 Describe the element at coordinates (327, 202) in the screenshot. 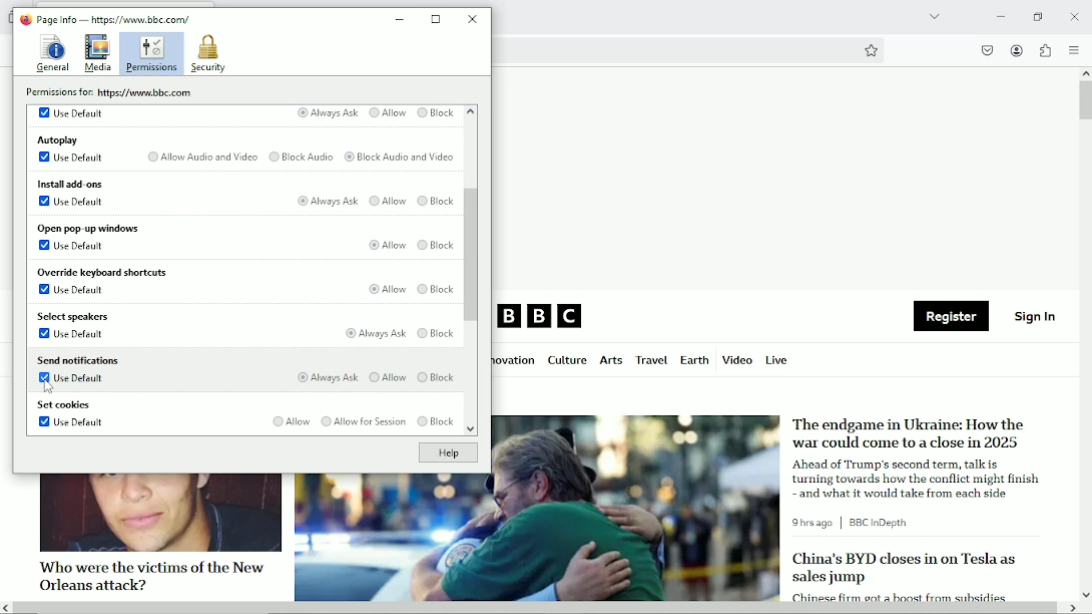

I see `Always ask` at that location.